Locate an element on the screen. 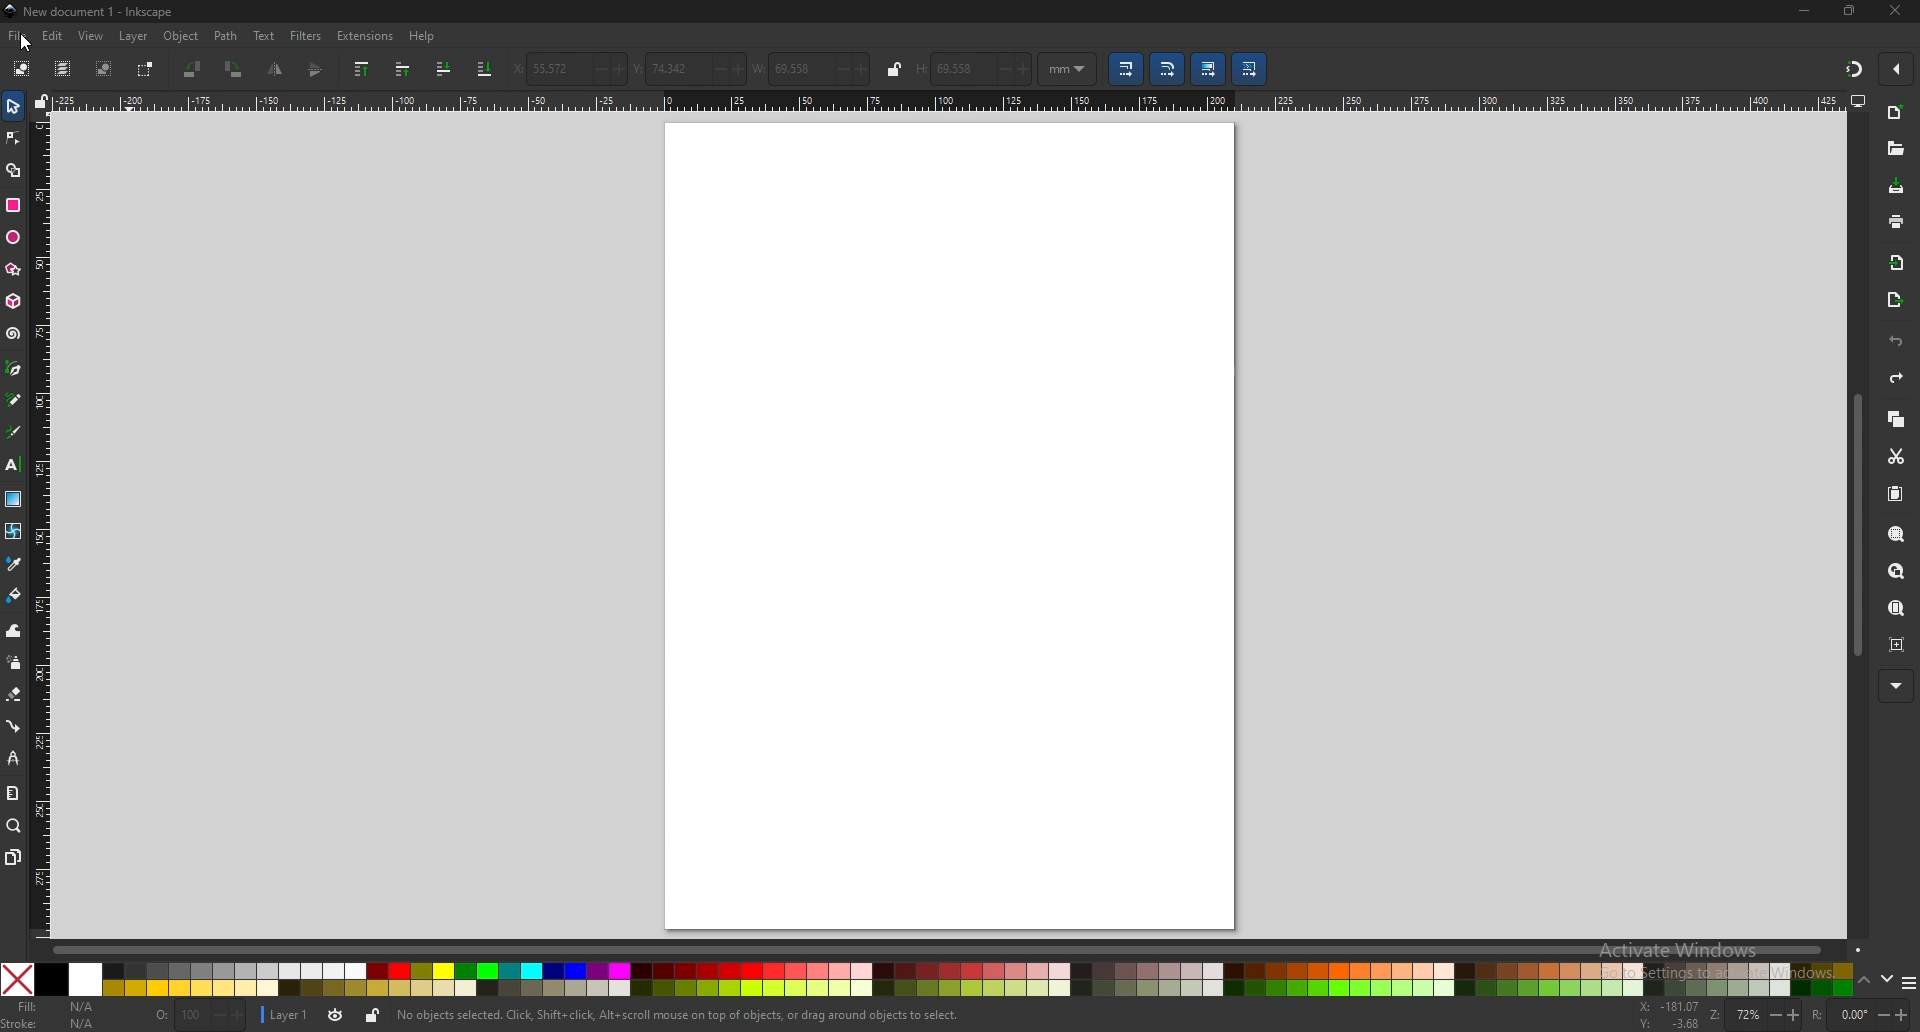  file is located at coordinates (19, 37).